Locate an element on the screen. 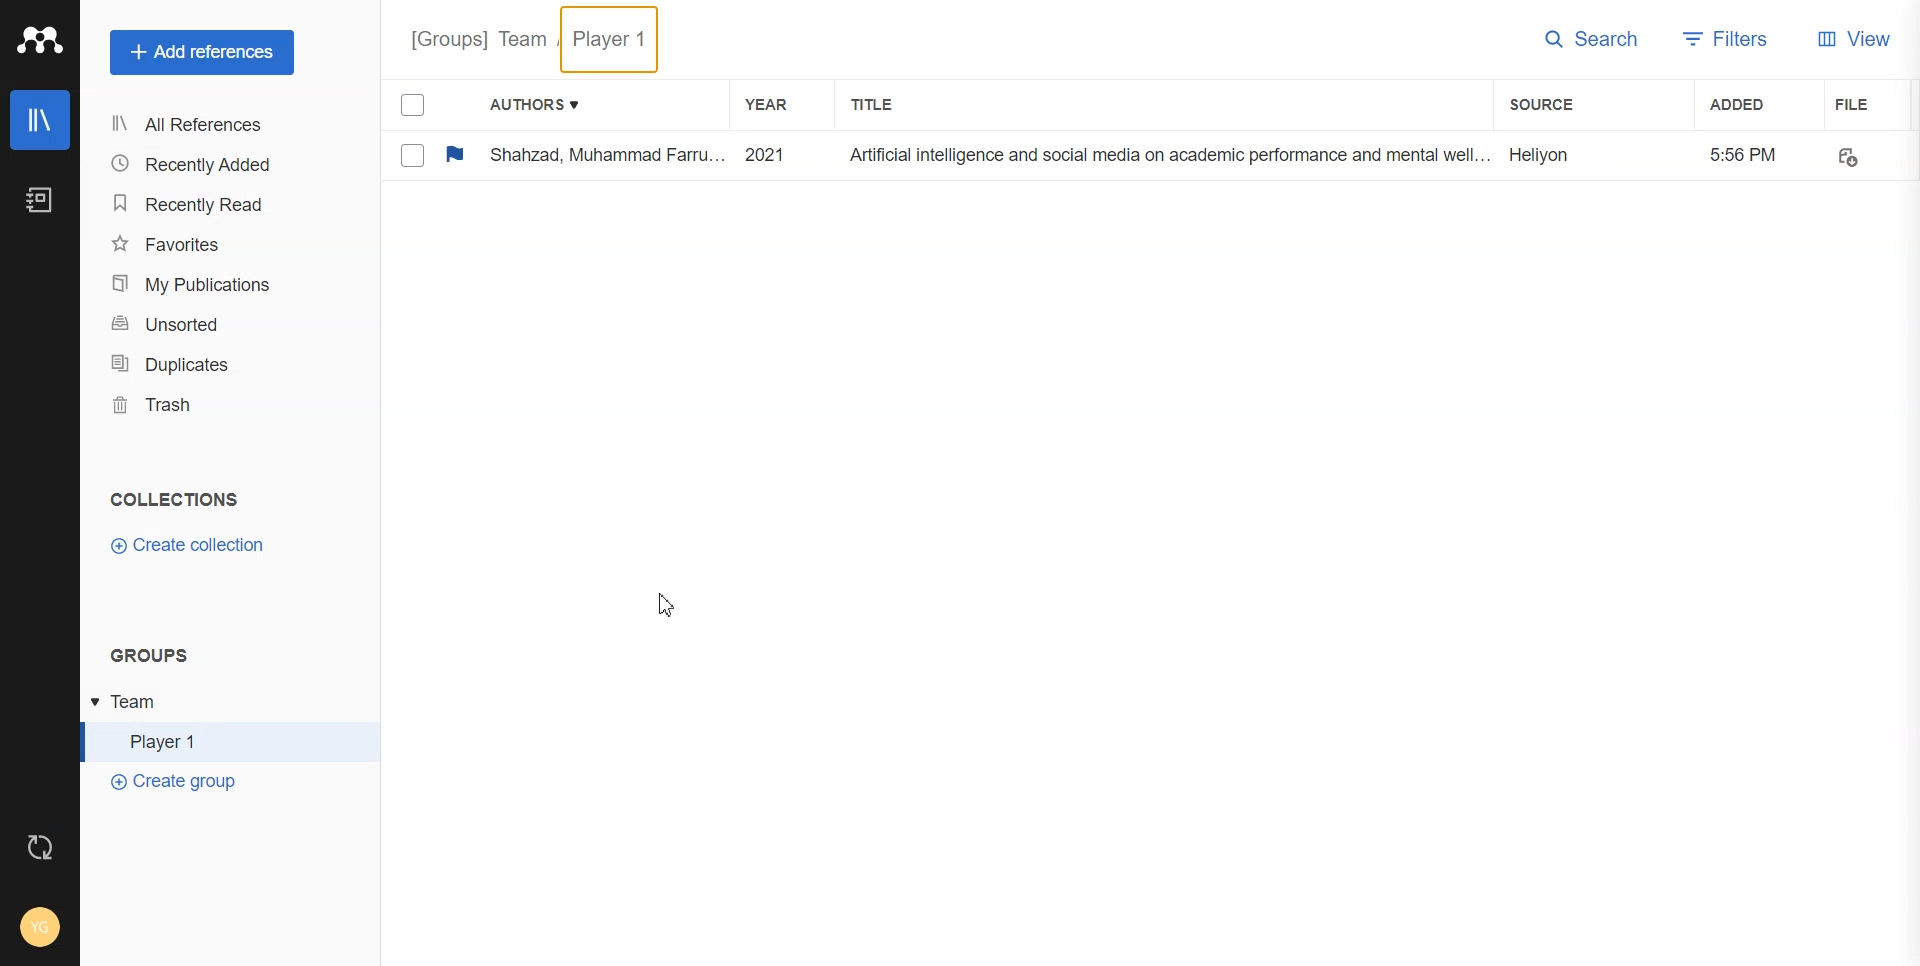  Add references is located at coordinates (204, 53).